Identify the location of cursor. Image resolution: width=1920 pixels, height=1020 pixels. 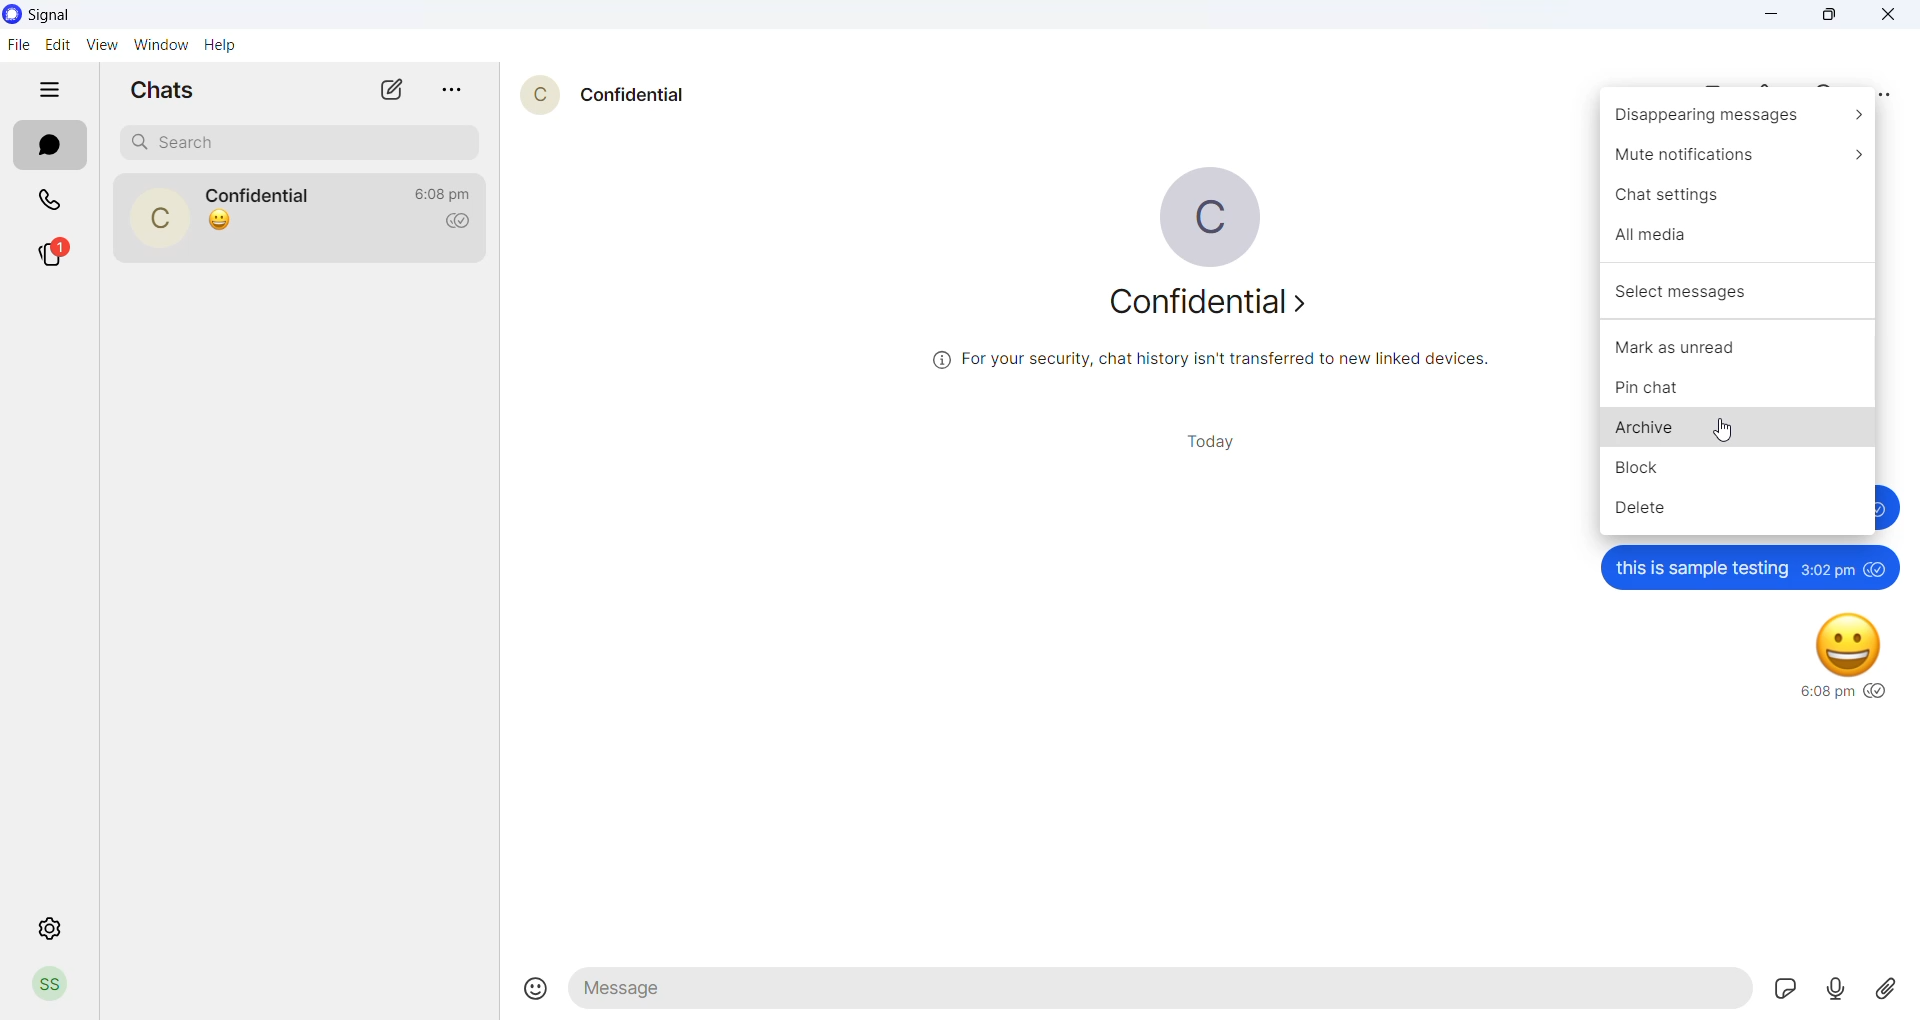
(1726, 429).